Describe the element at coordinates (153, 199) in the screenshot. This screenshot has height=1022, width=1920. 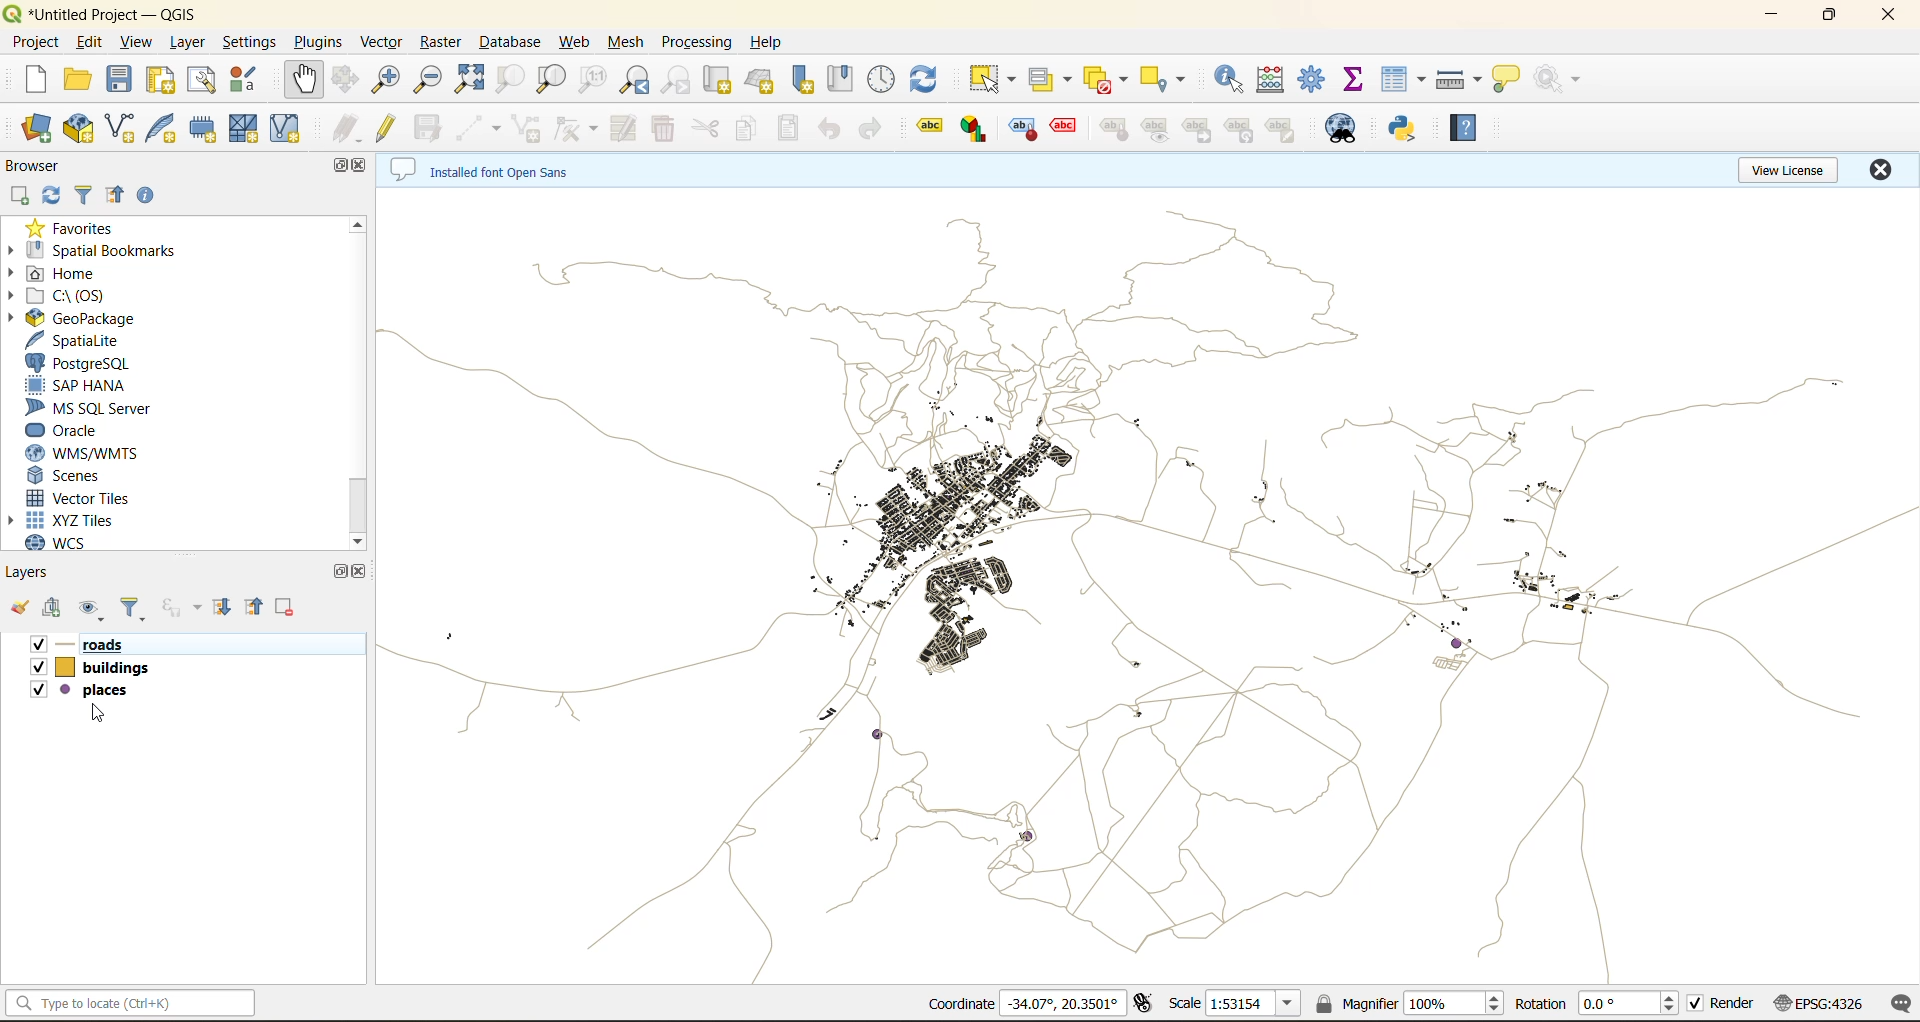
I see `enable properties` at that location.